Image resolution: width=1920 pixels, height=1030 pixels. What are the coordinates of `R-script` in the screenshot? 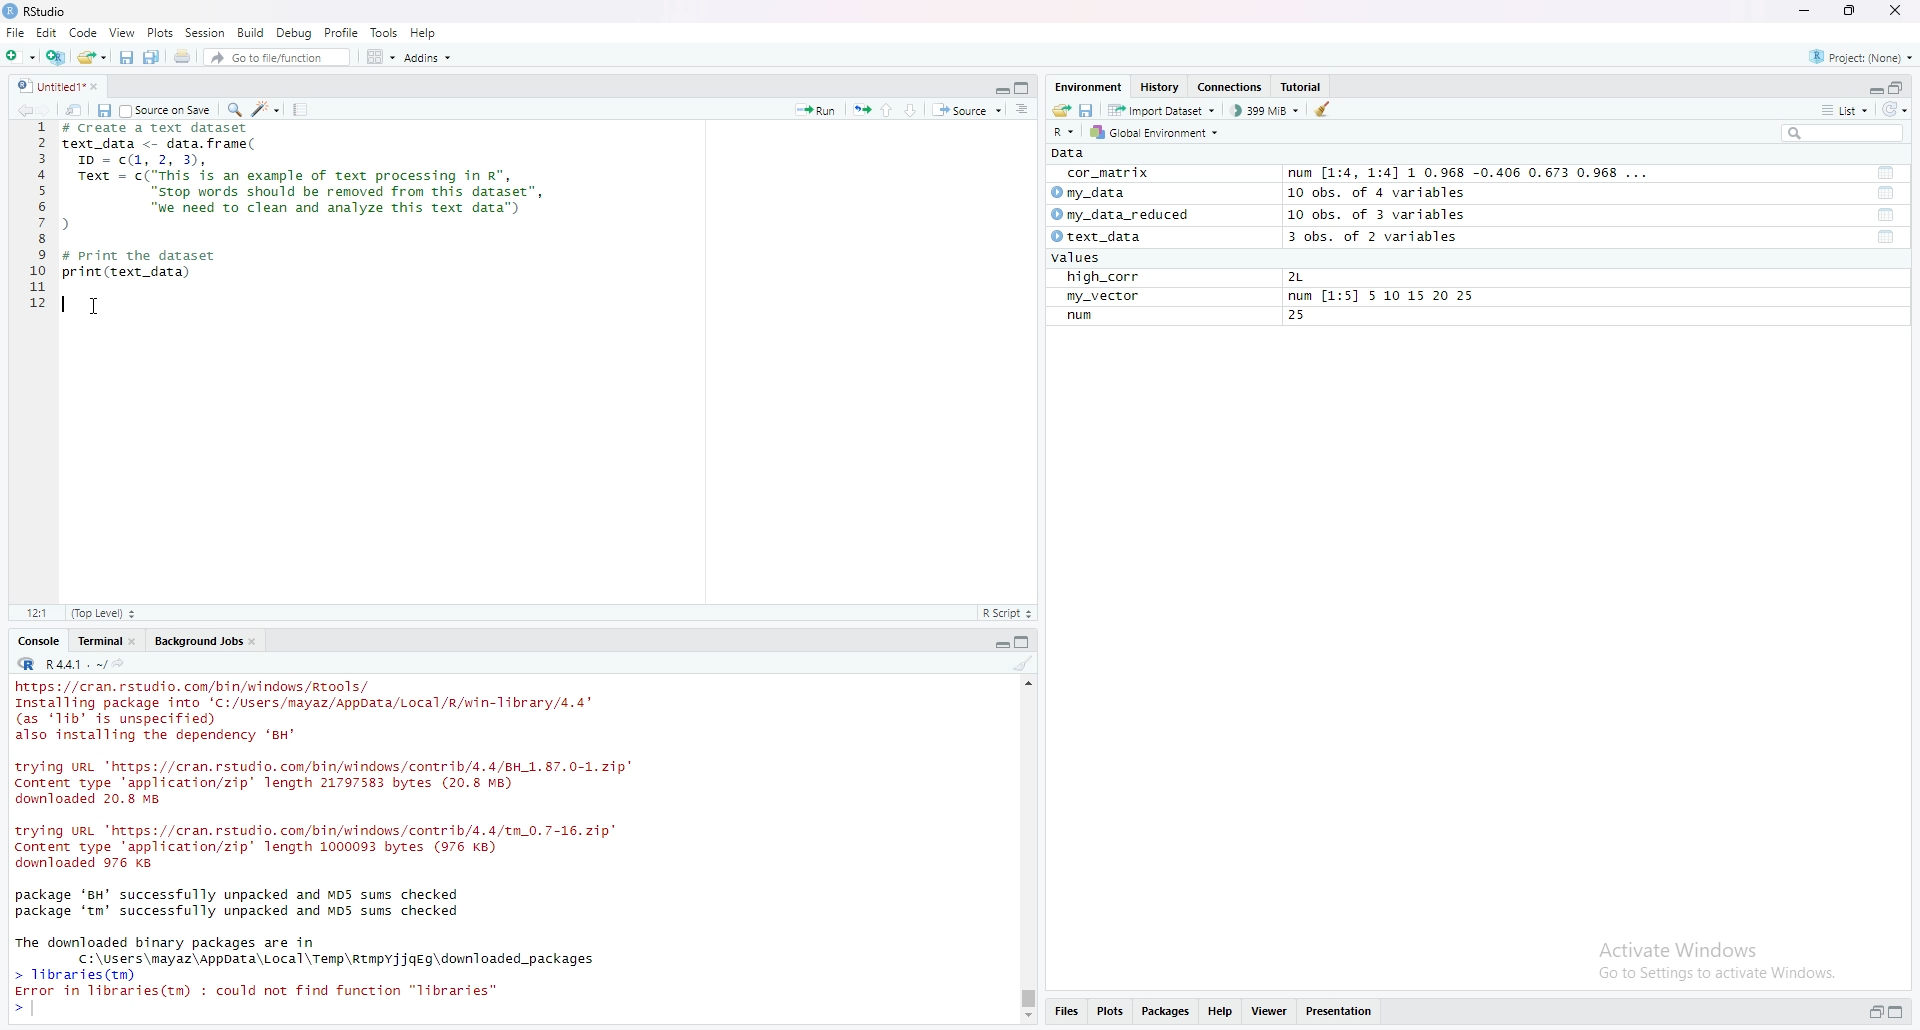 It's located at (1011, 612).